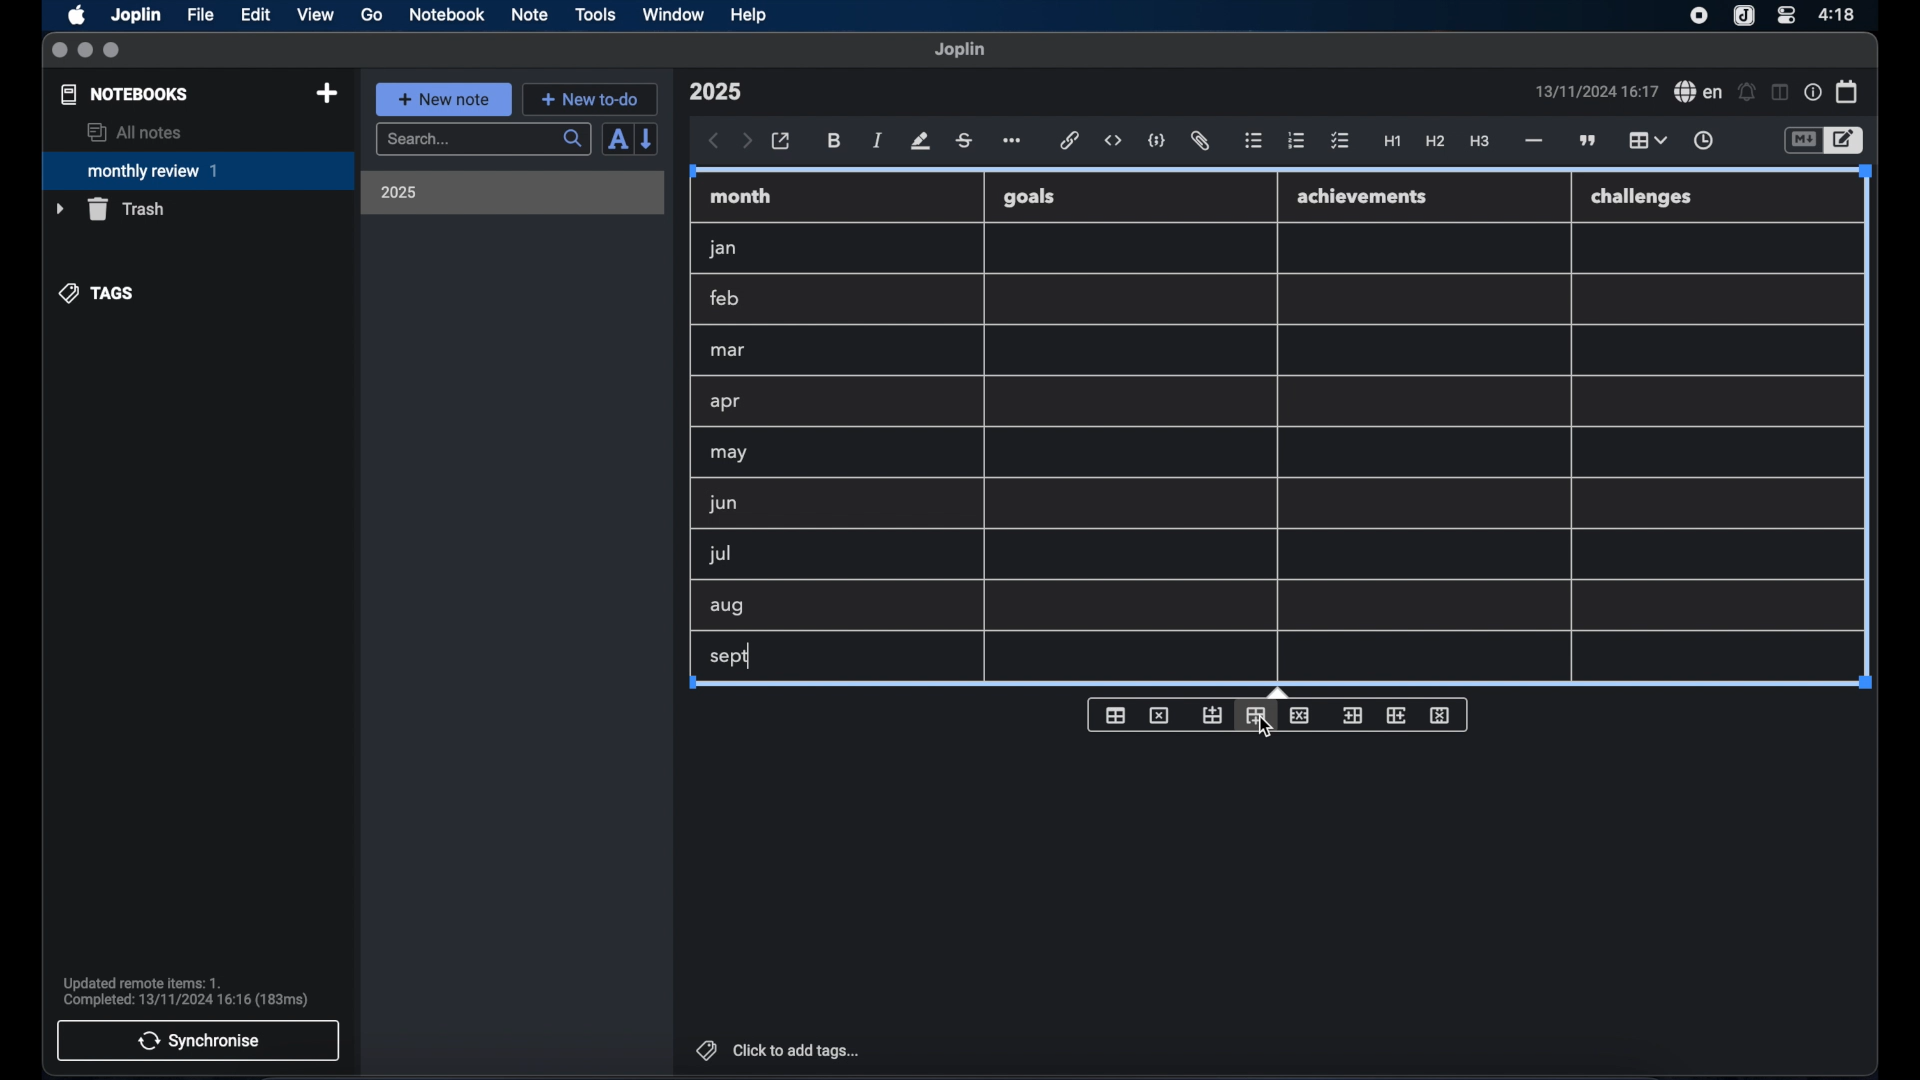 This screenshot has height=1080, width=1920. I want to click on jul, so click(717, 555).